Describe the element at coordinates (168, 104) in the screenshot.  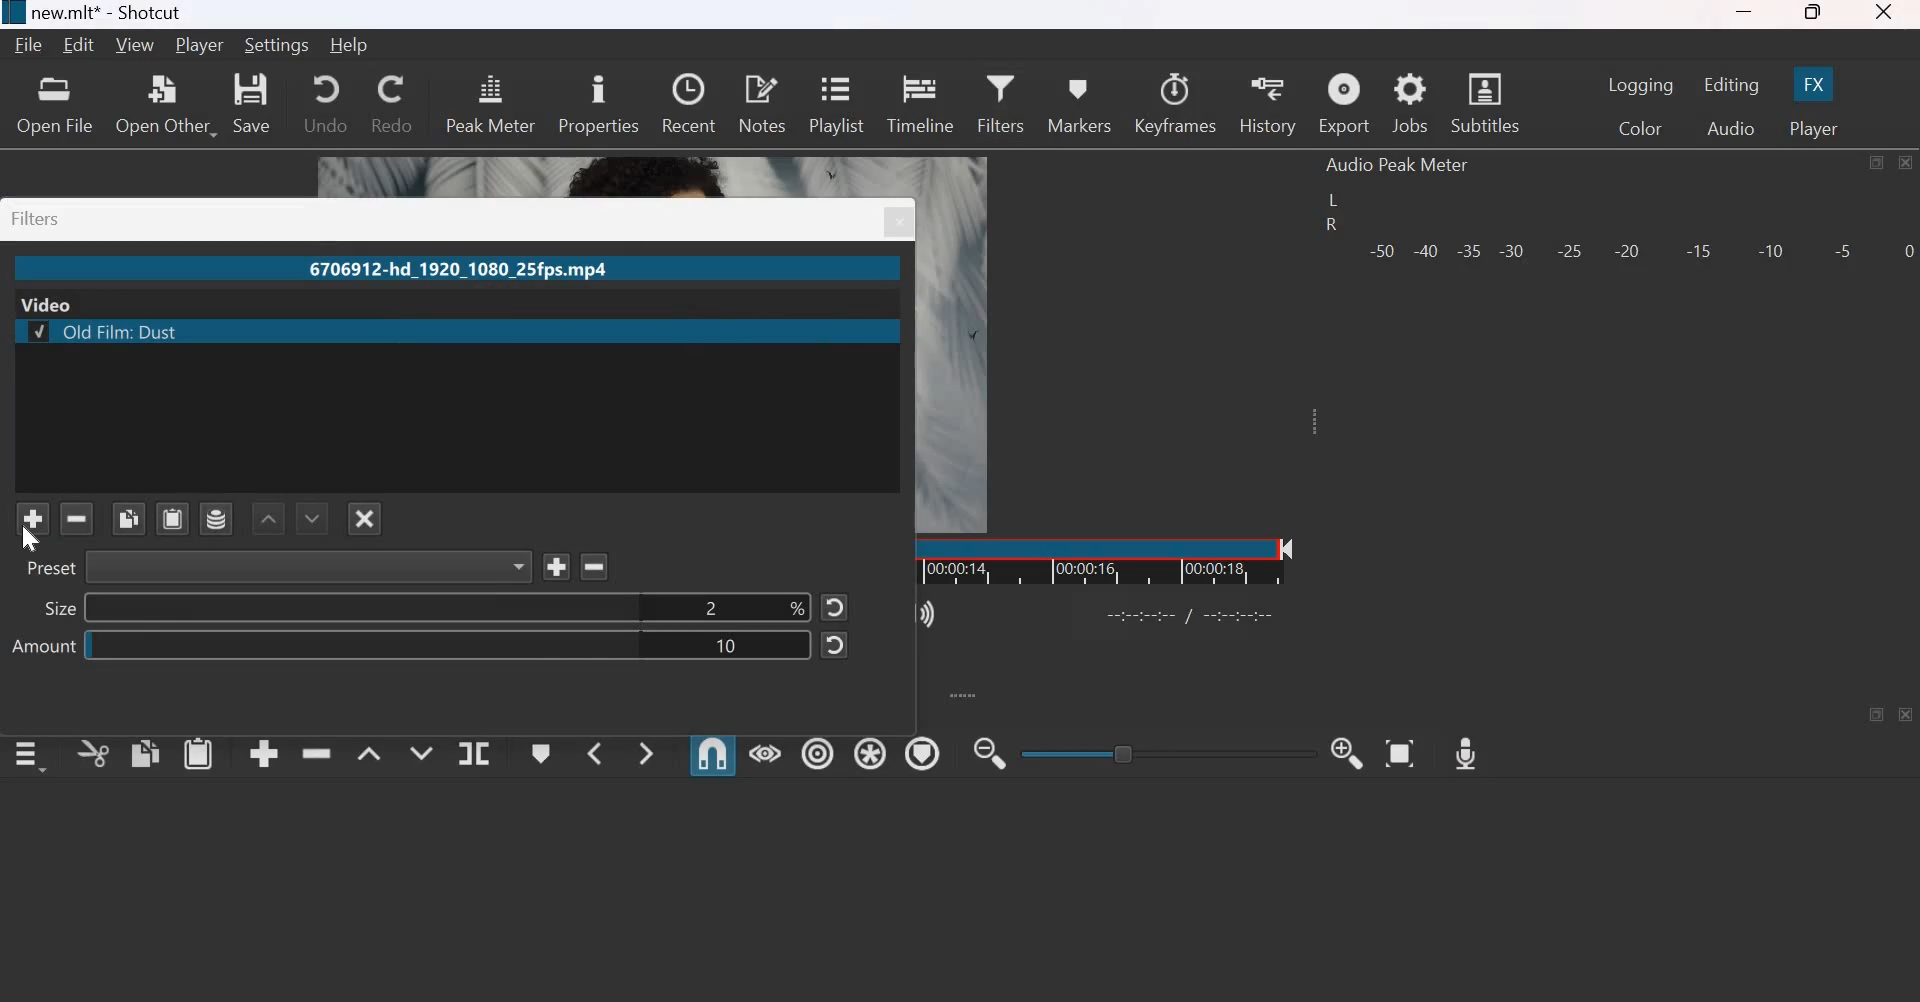
I see `Open other` at that location.